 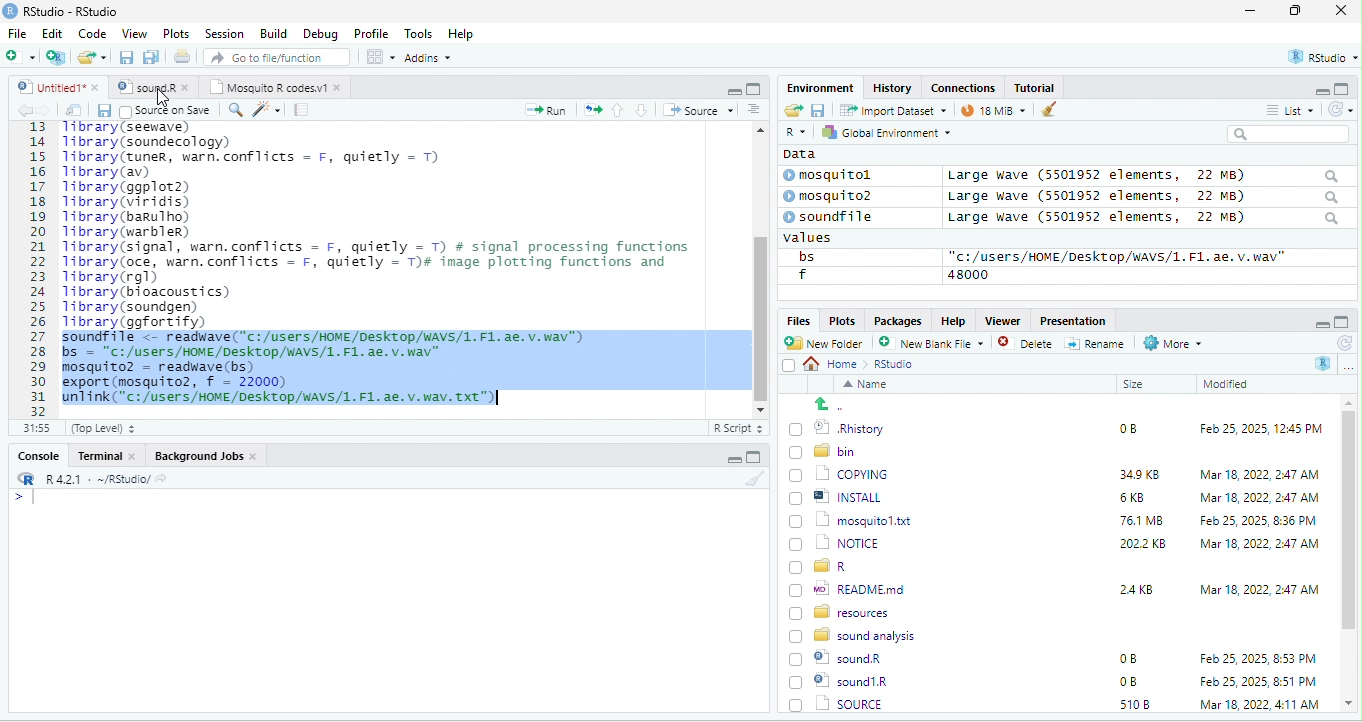 What do you see at coordinates (1286, 110) in the screenshot?
I see `= List ~` at bounding box center [1286, 110].